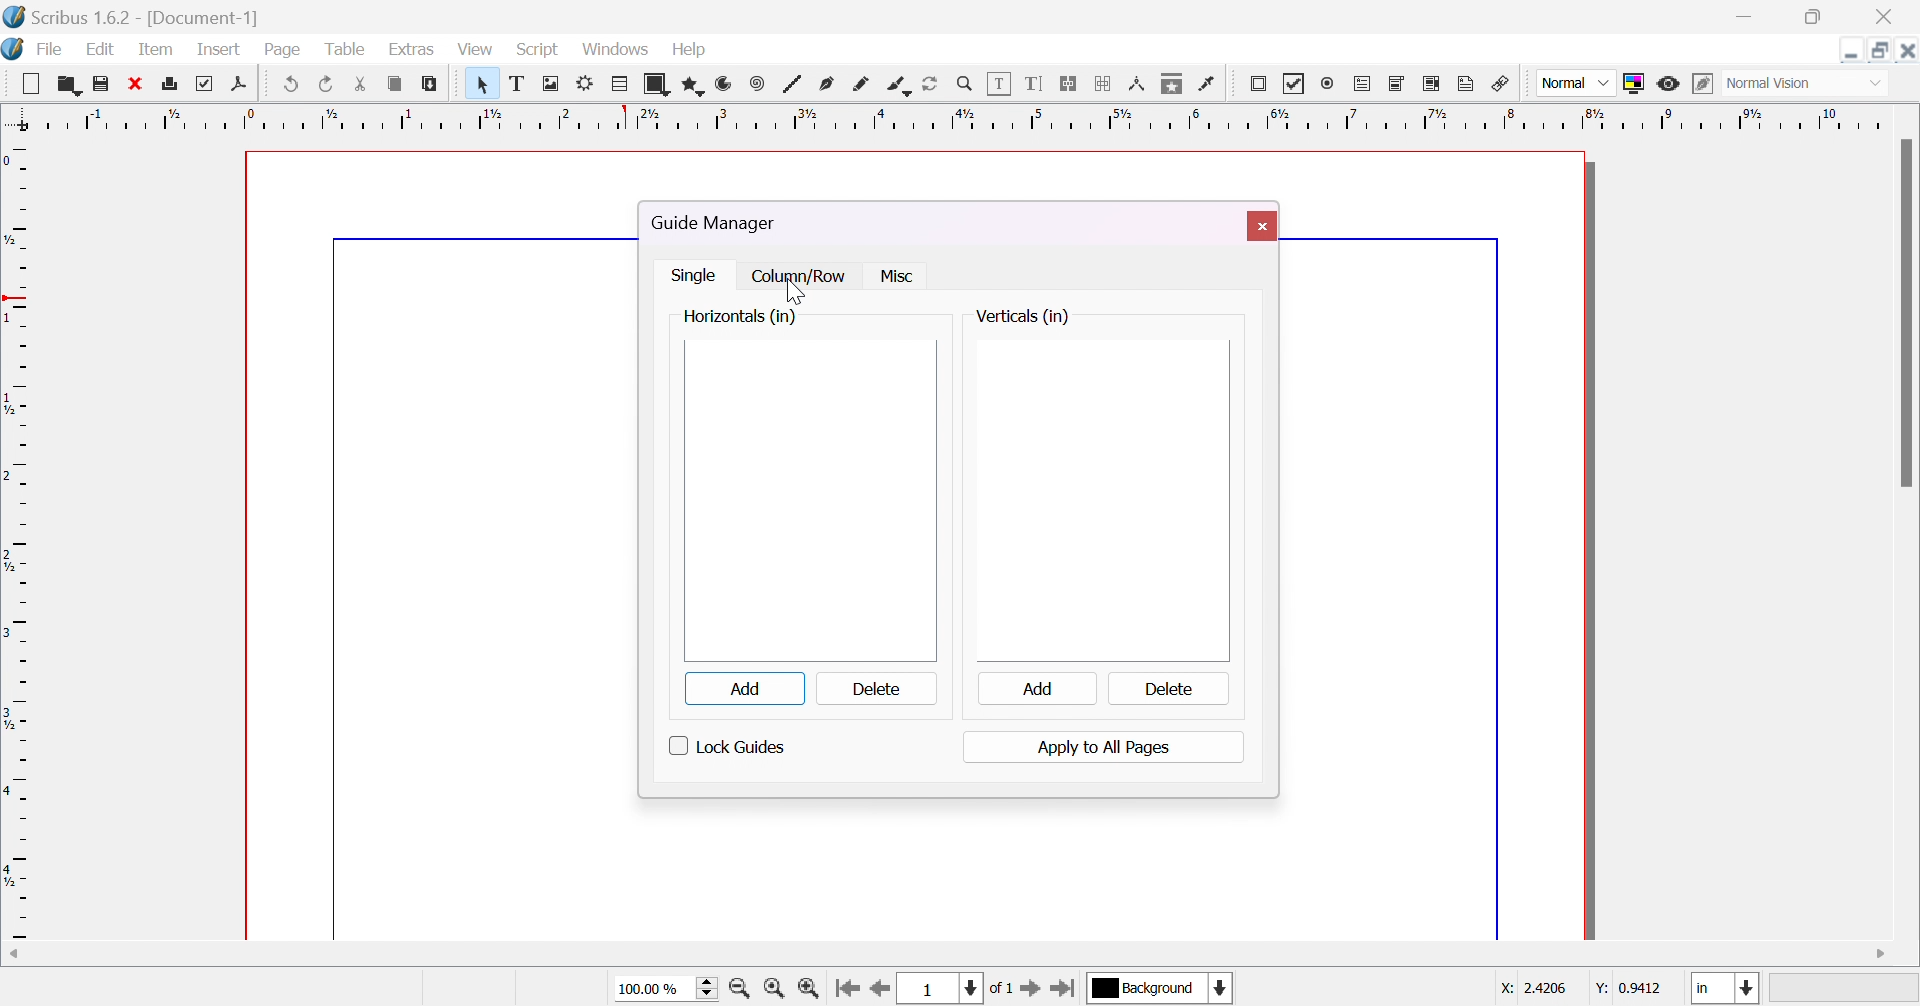 The width and height of the screenshot is (1920, 1006). What do you see at coordinates (697, 51) in the screenshot?
I see `help` at bounding box center [697, 51].